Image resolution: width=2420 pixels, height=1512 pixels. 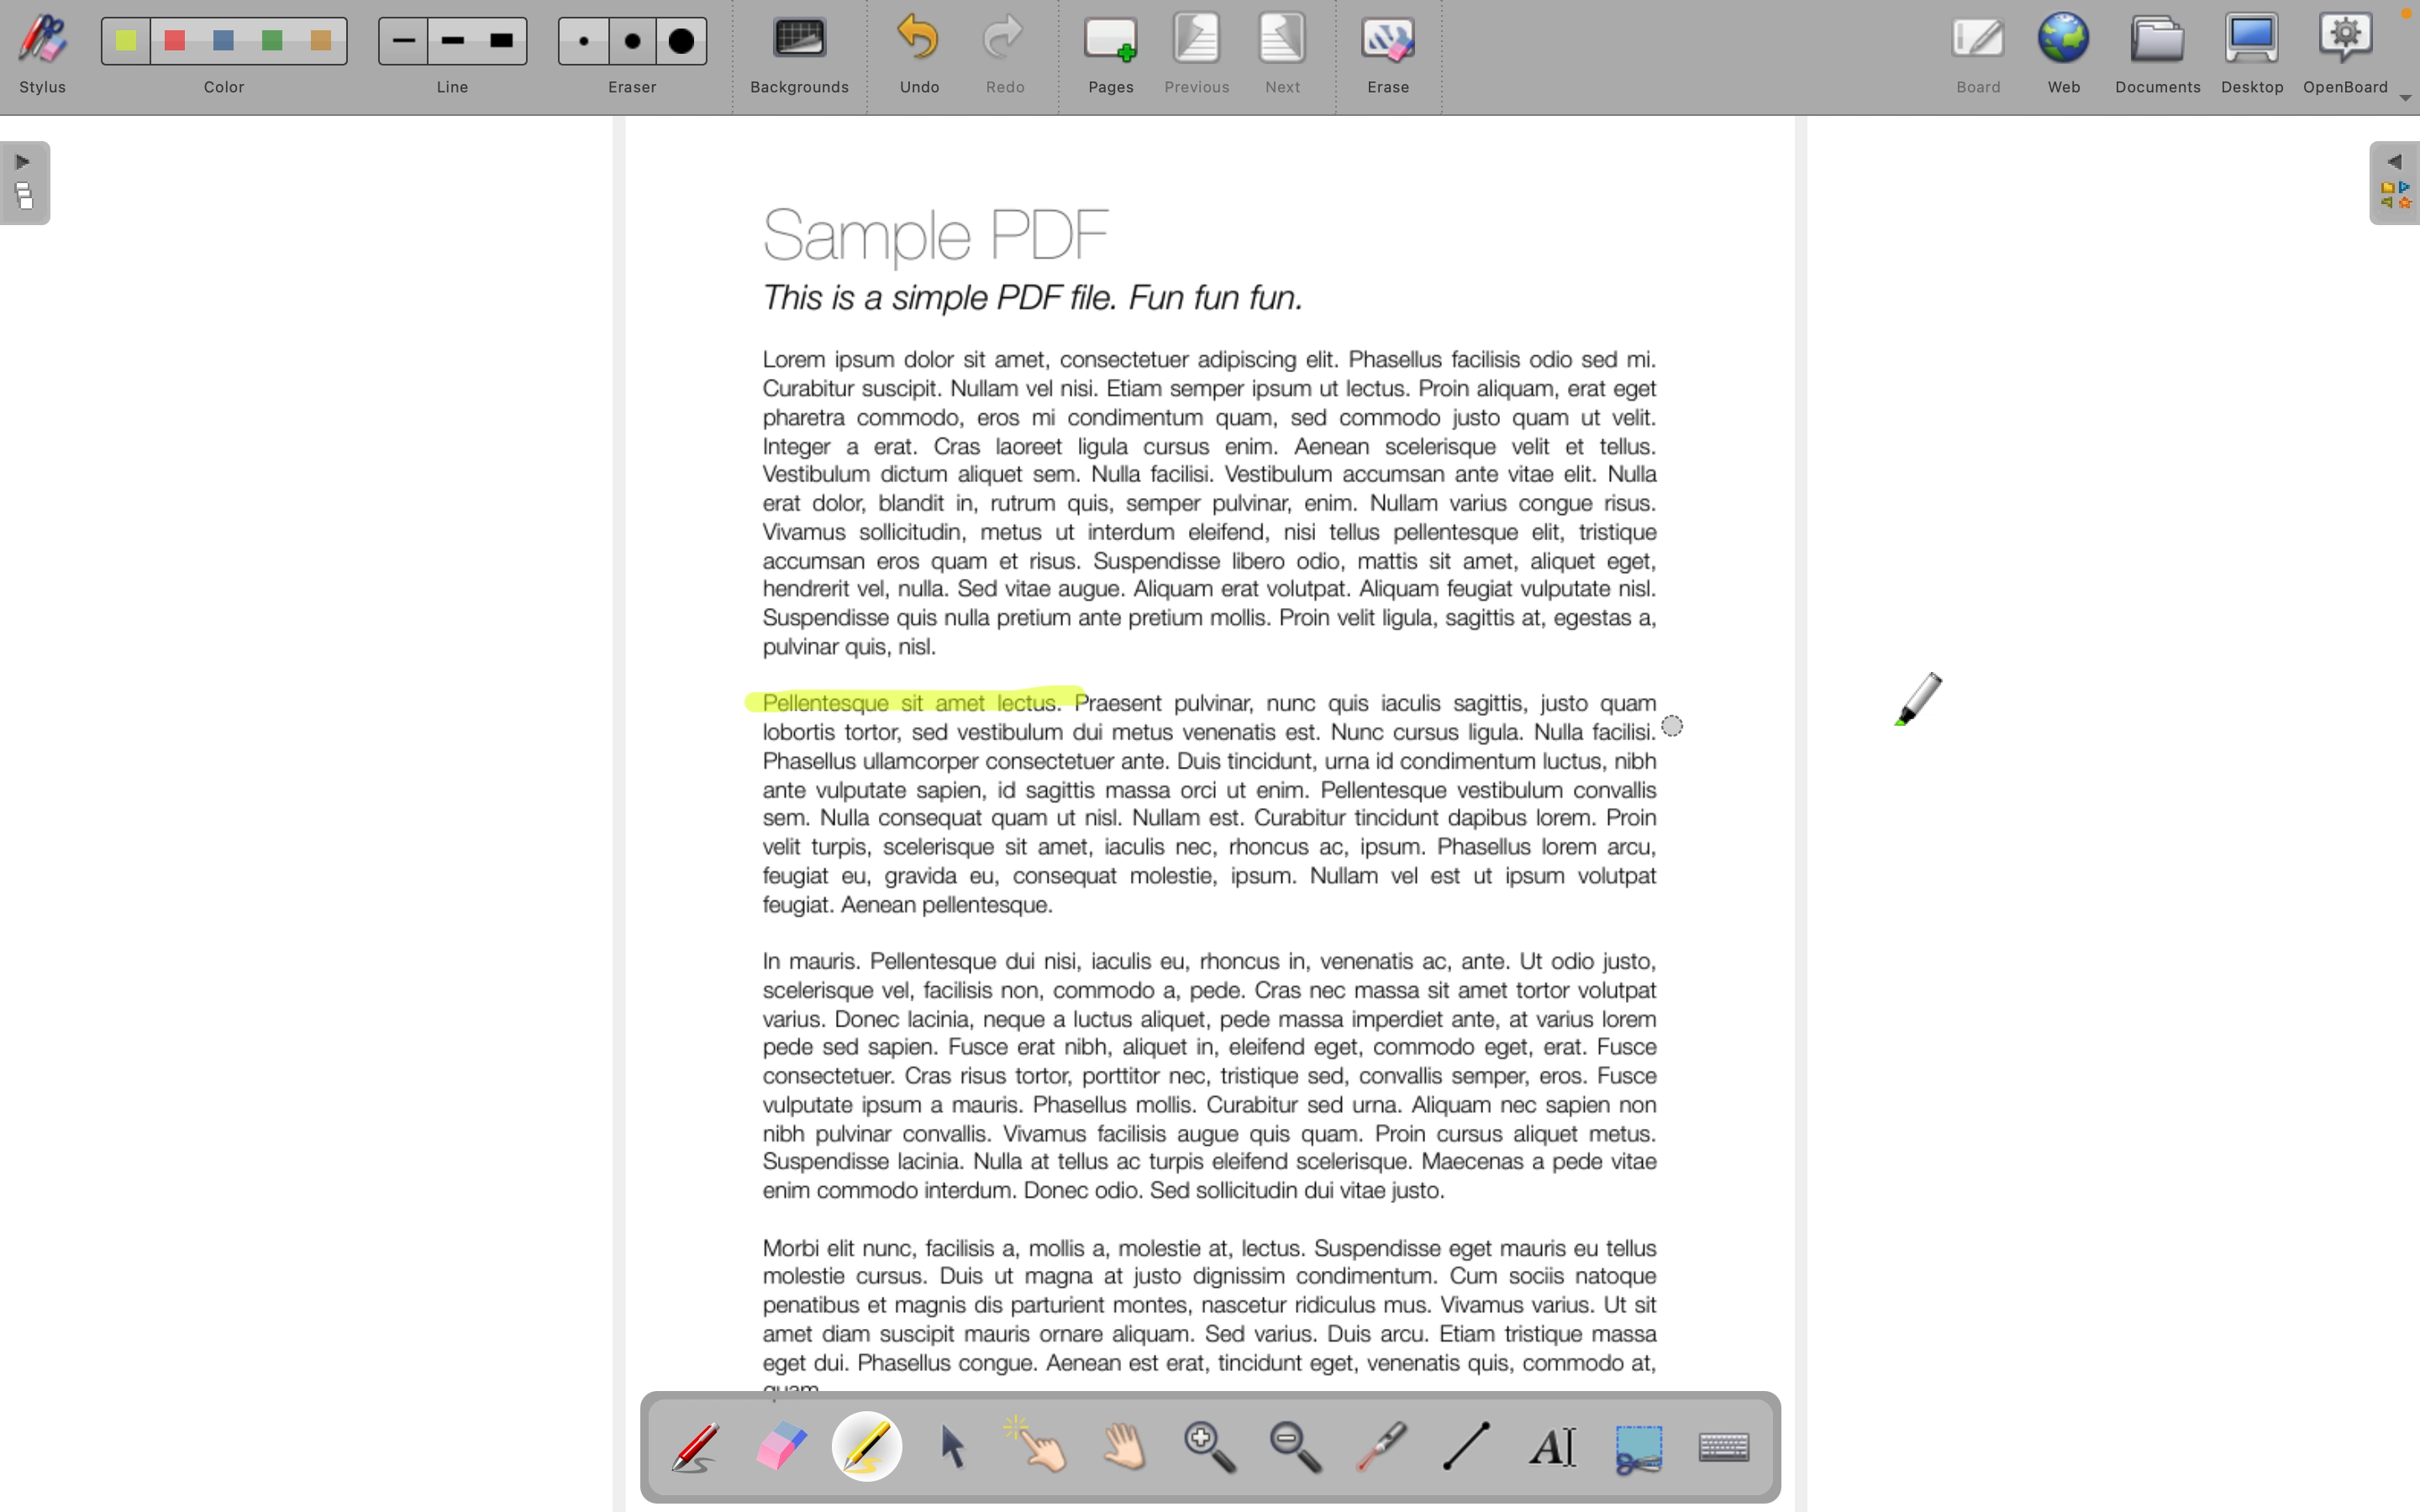 What do you see at coordinates (1216, 1059) in the screenshot?
I see `text` at bounding box center [1216, 1059].